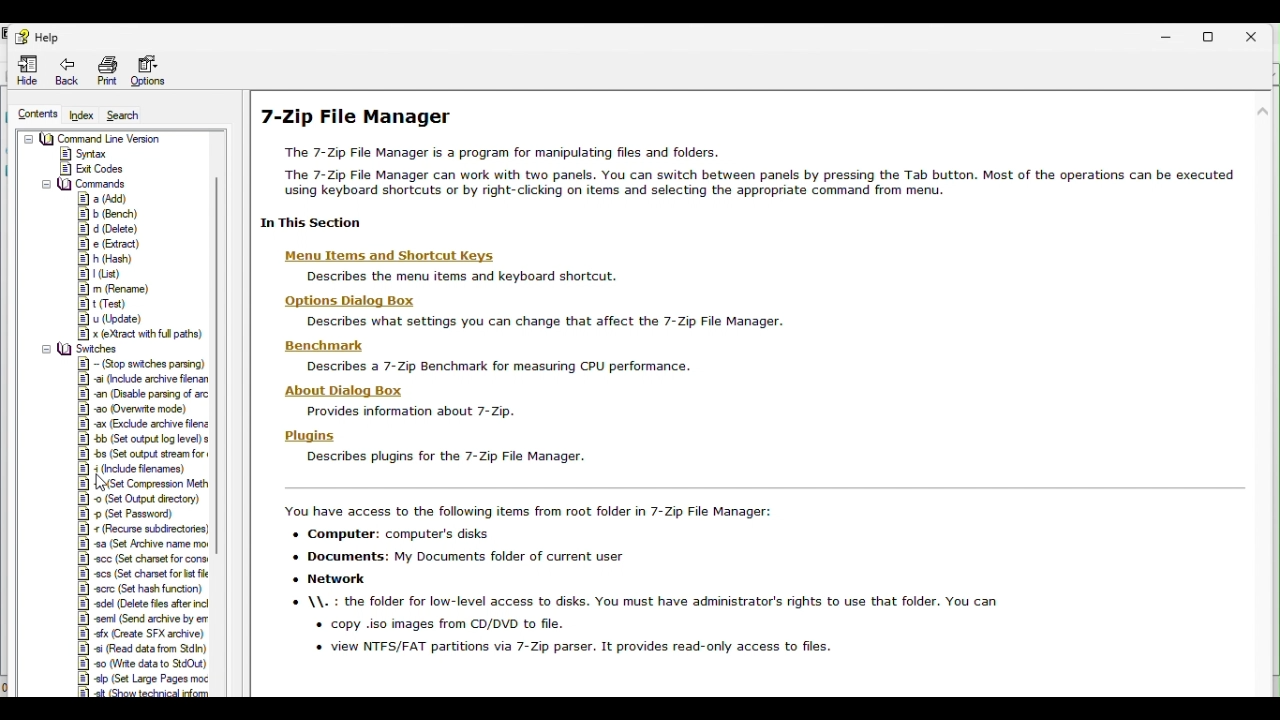 The width and height of the screenshot is (1280, 720). Describe the element at coordinates (141, 681) in the screenshot. I see `set large pages mode` at that location.